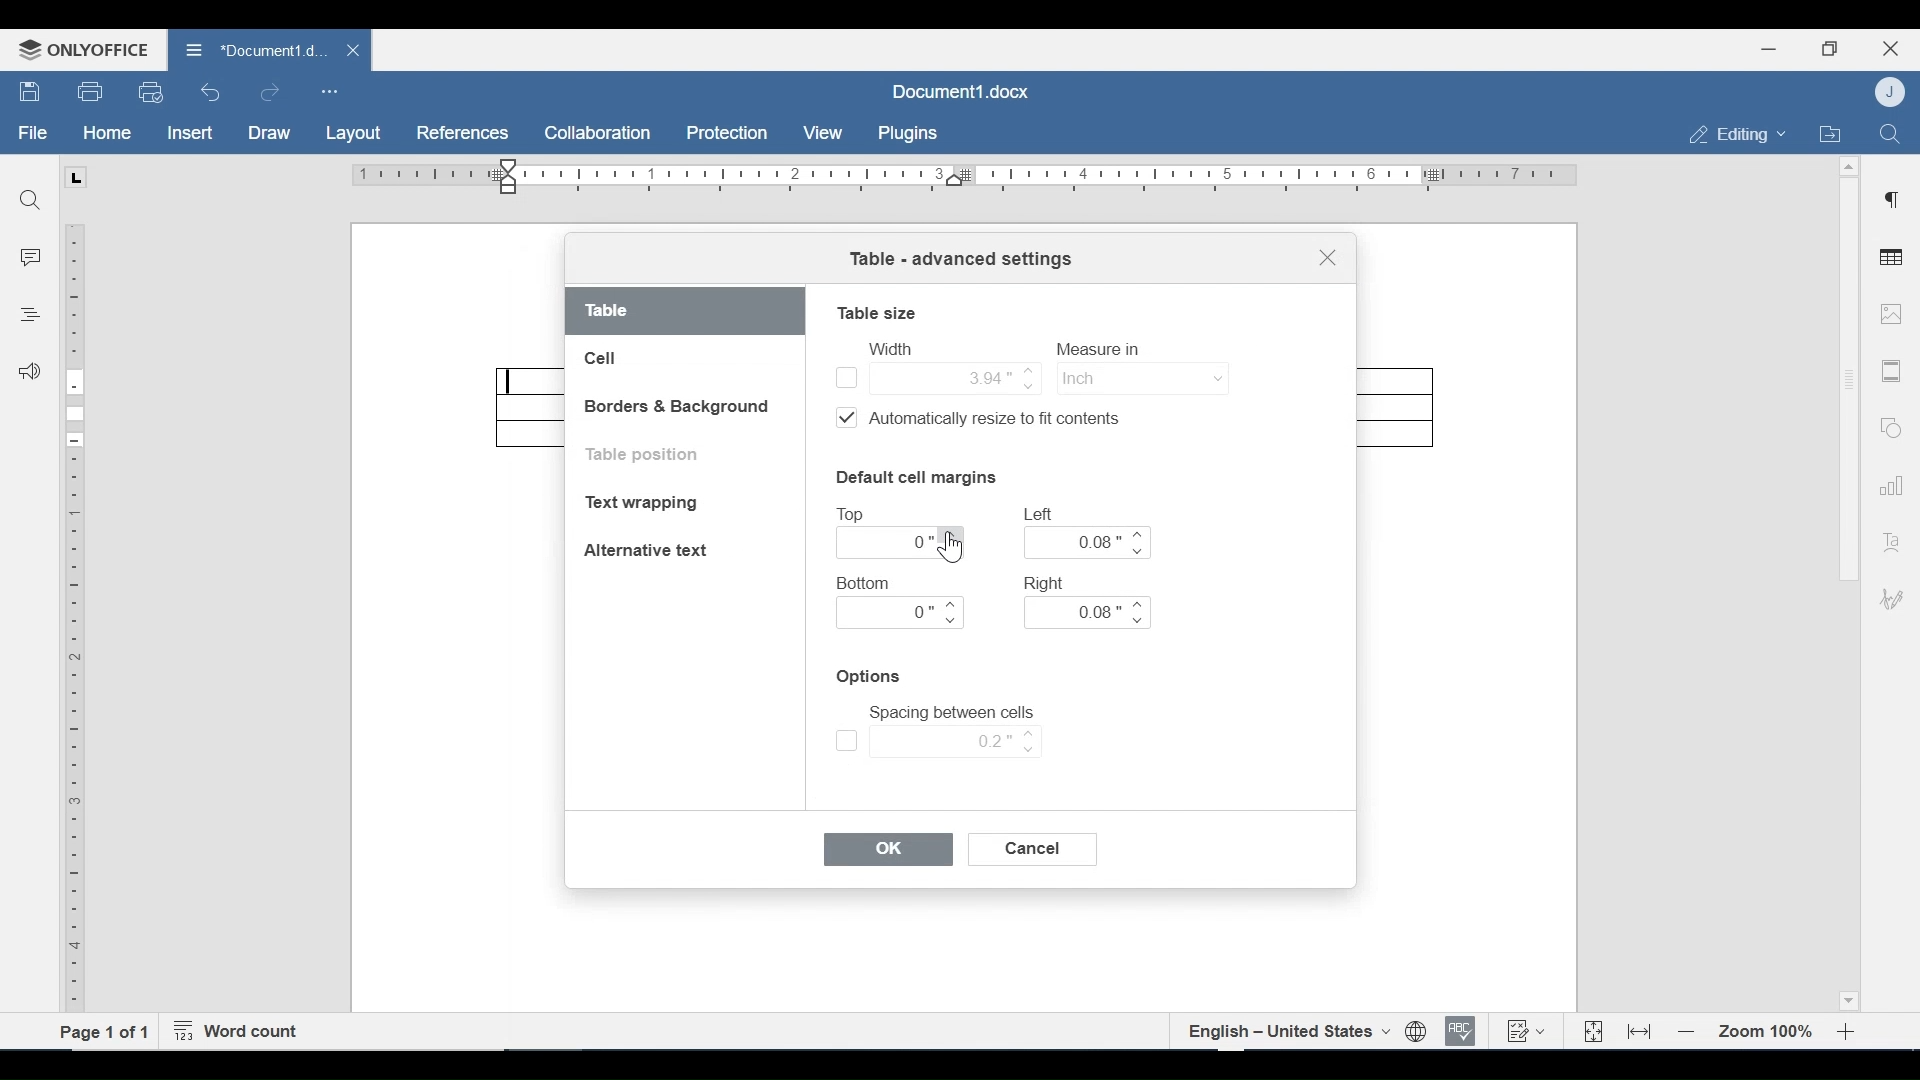 The image size is (1920, 1080). What do you see at coordinates (1889, 538) in the screenshot?
I see `Text Art` at bounding box center [1889, 538].